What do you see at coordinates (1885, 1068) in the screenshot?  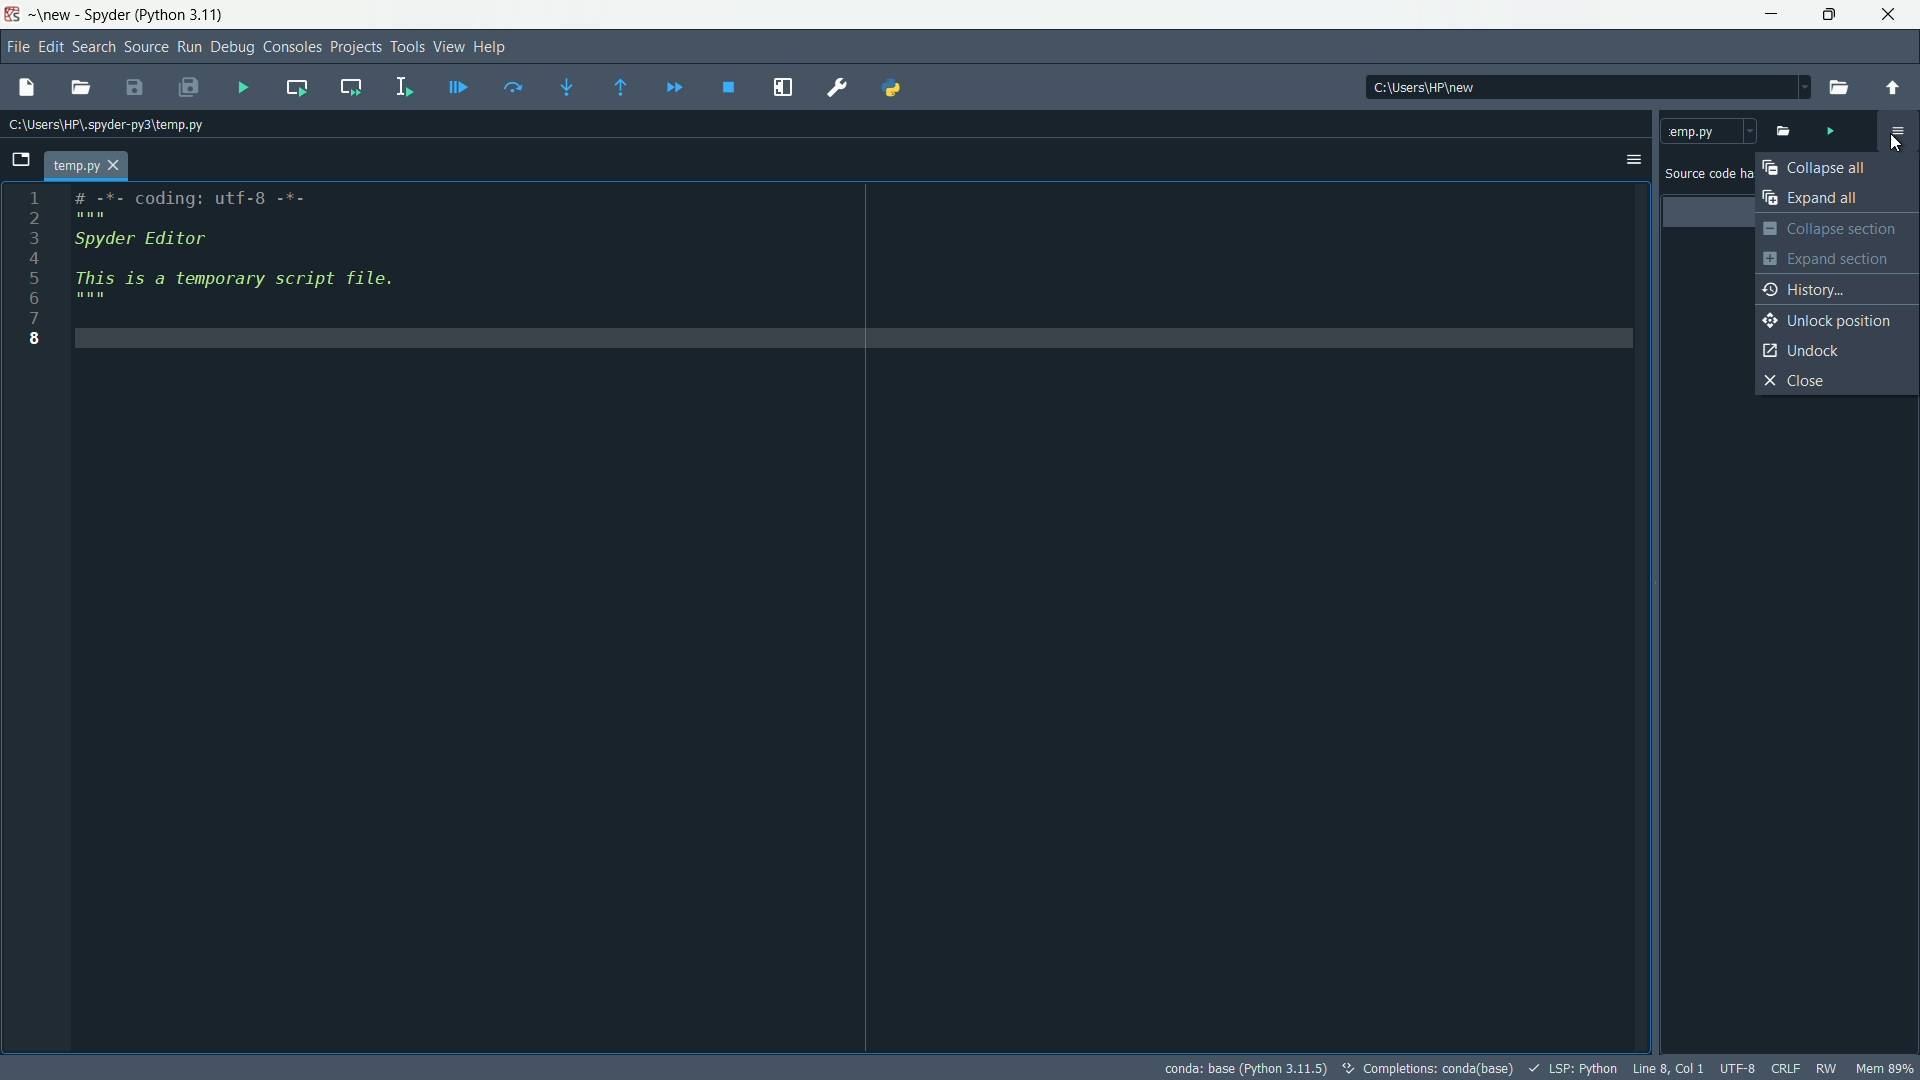 I see `memory usage` at bounding box center [1885, 1068].